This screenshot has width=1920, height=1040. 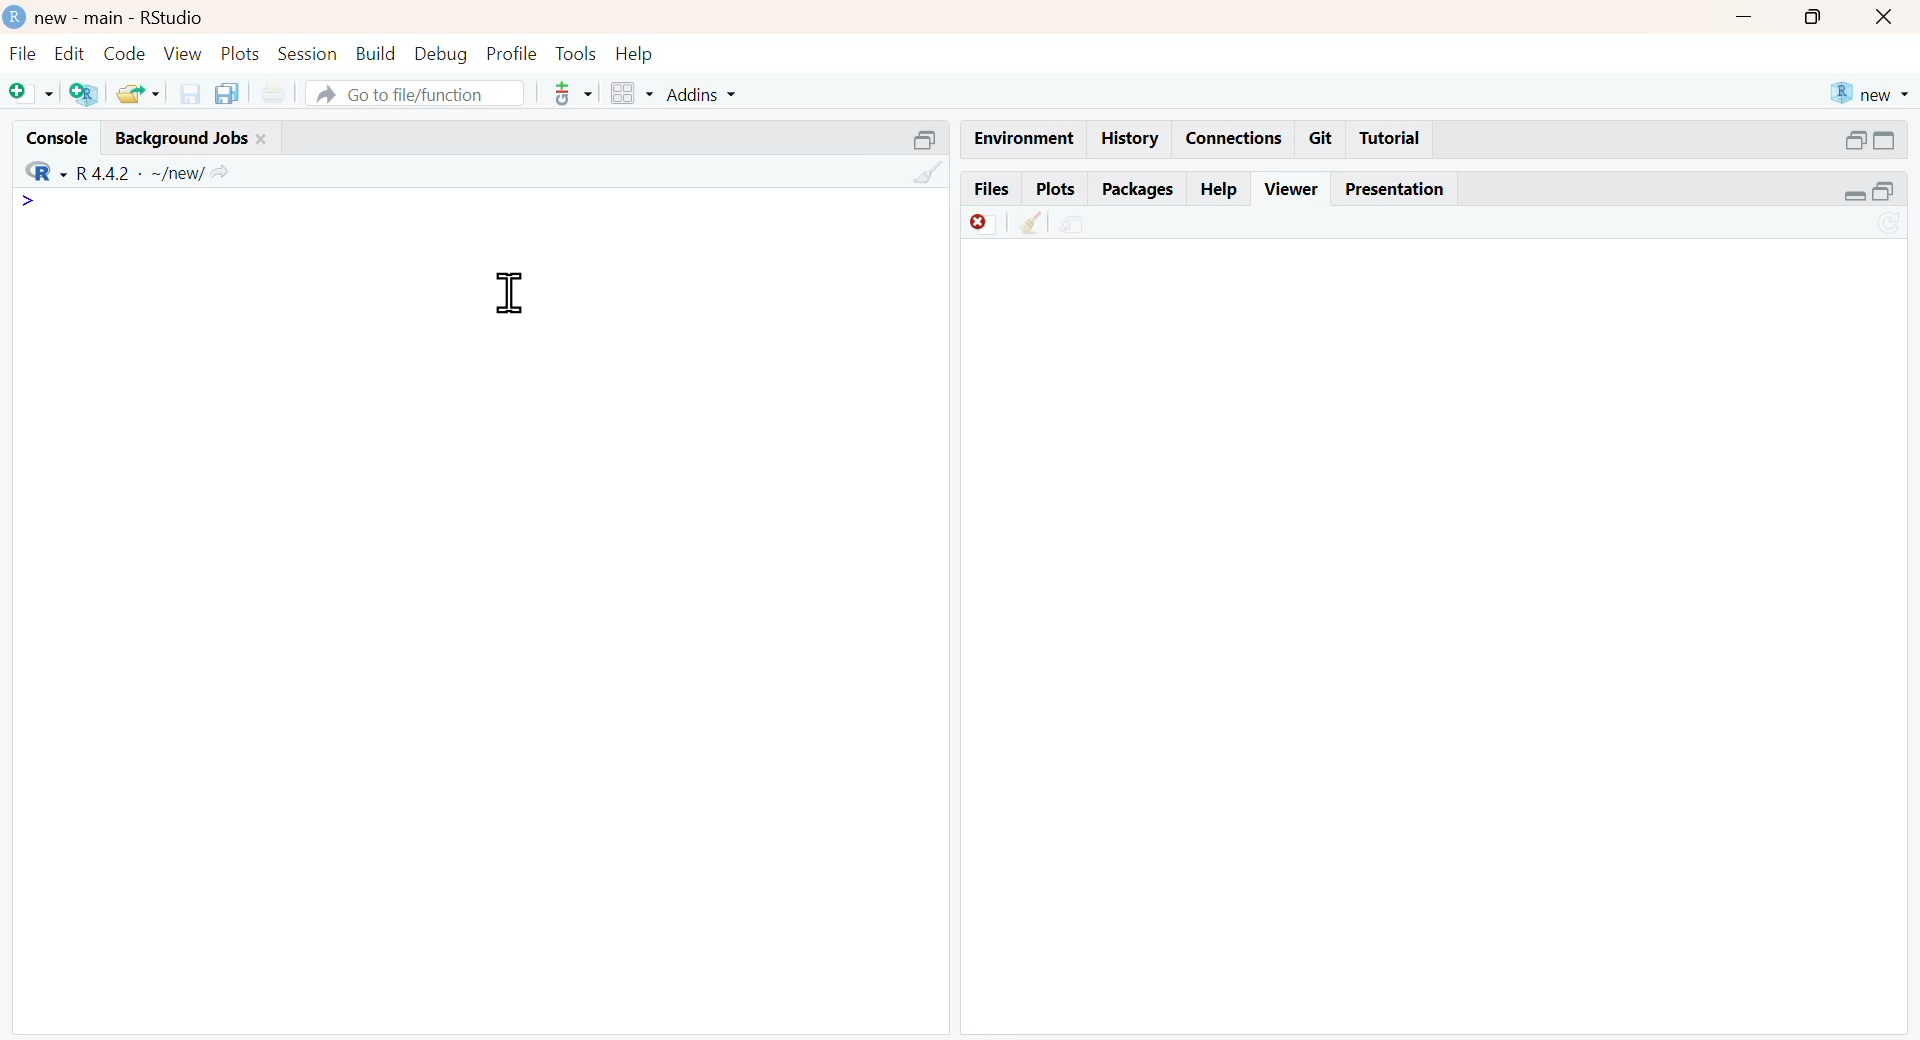 What do you see at coordinates (968, 222) in the screenshot?
I see `Remove current viewer tem` at bounding box center [968, 222].